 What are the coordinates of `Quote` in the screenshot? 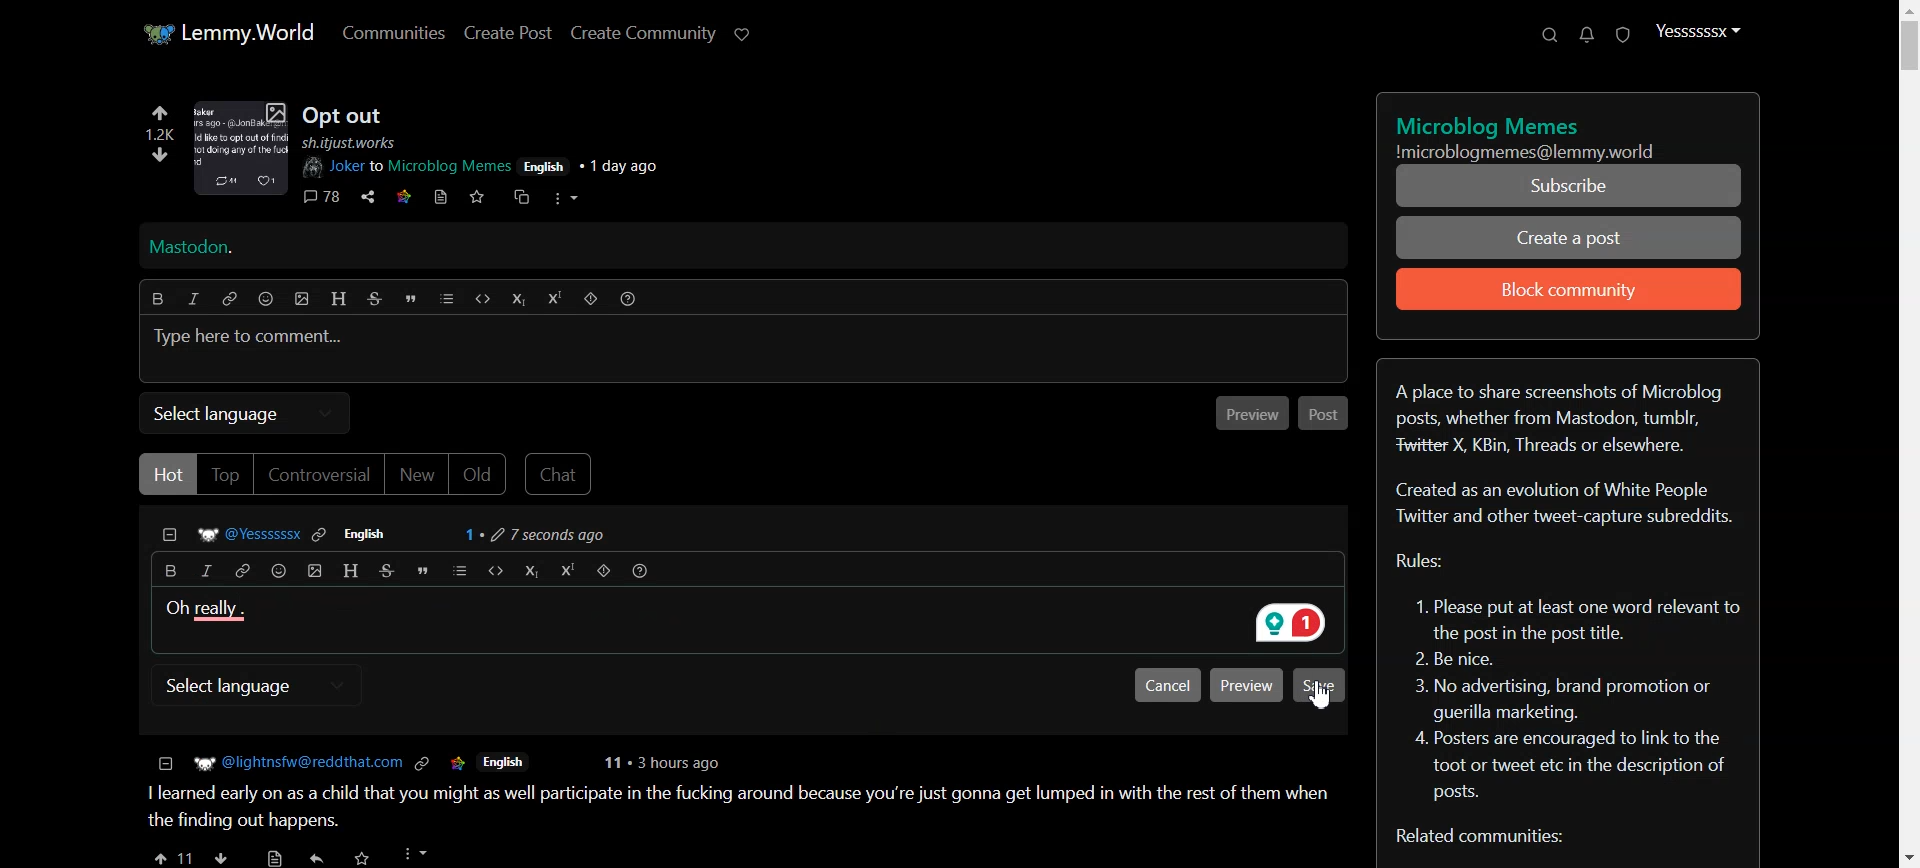 It's located at (411, 298).